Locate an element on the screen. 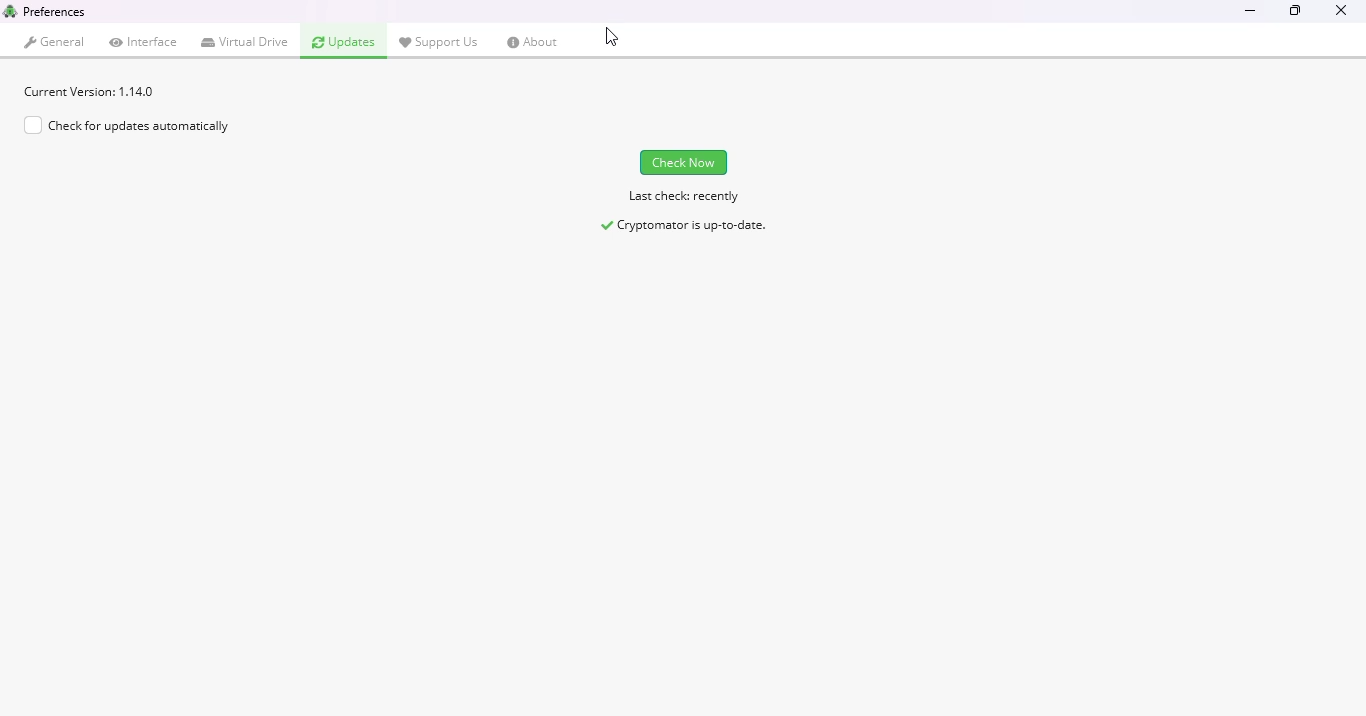 The image size is (1366, 716). cursor is located at coordinates (611, 38).